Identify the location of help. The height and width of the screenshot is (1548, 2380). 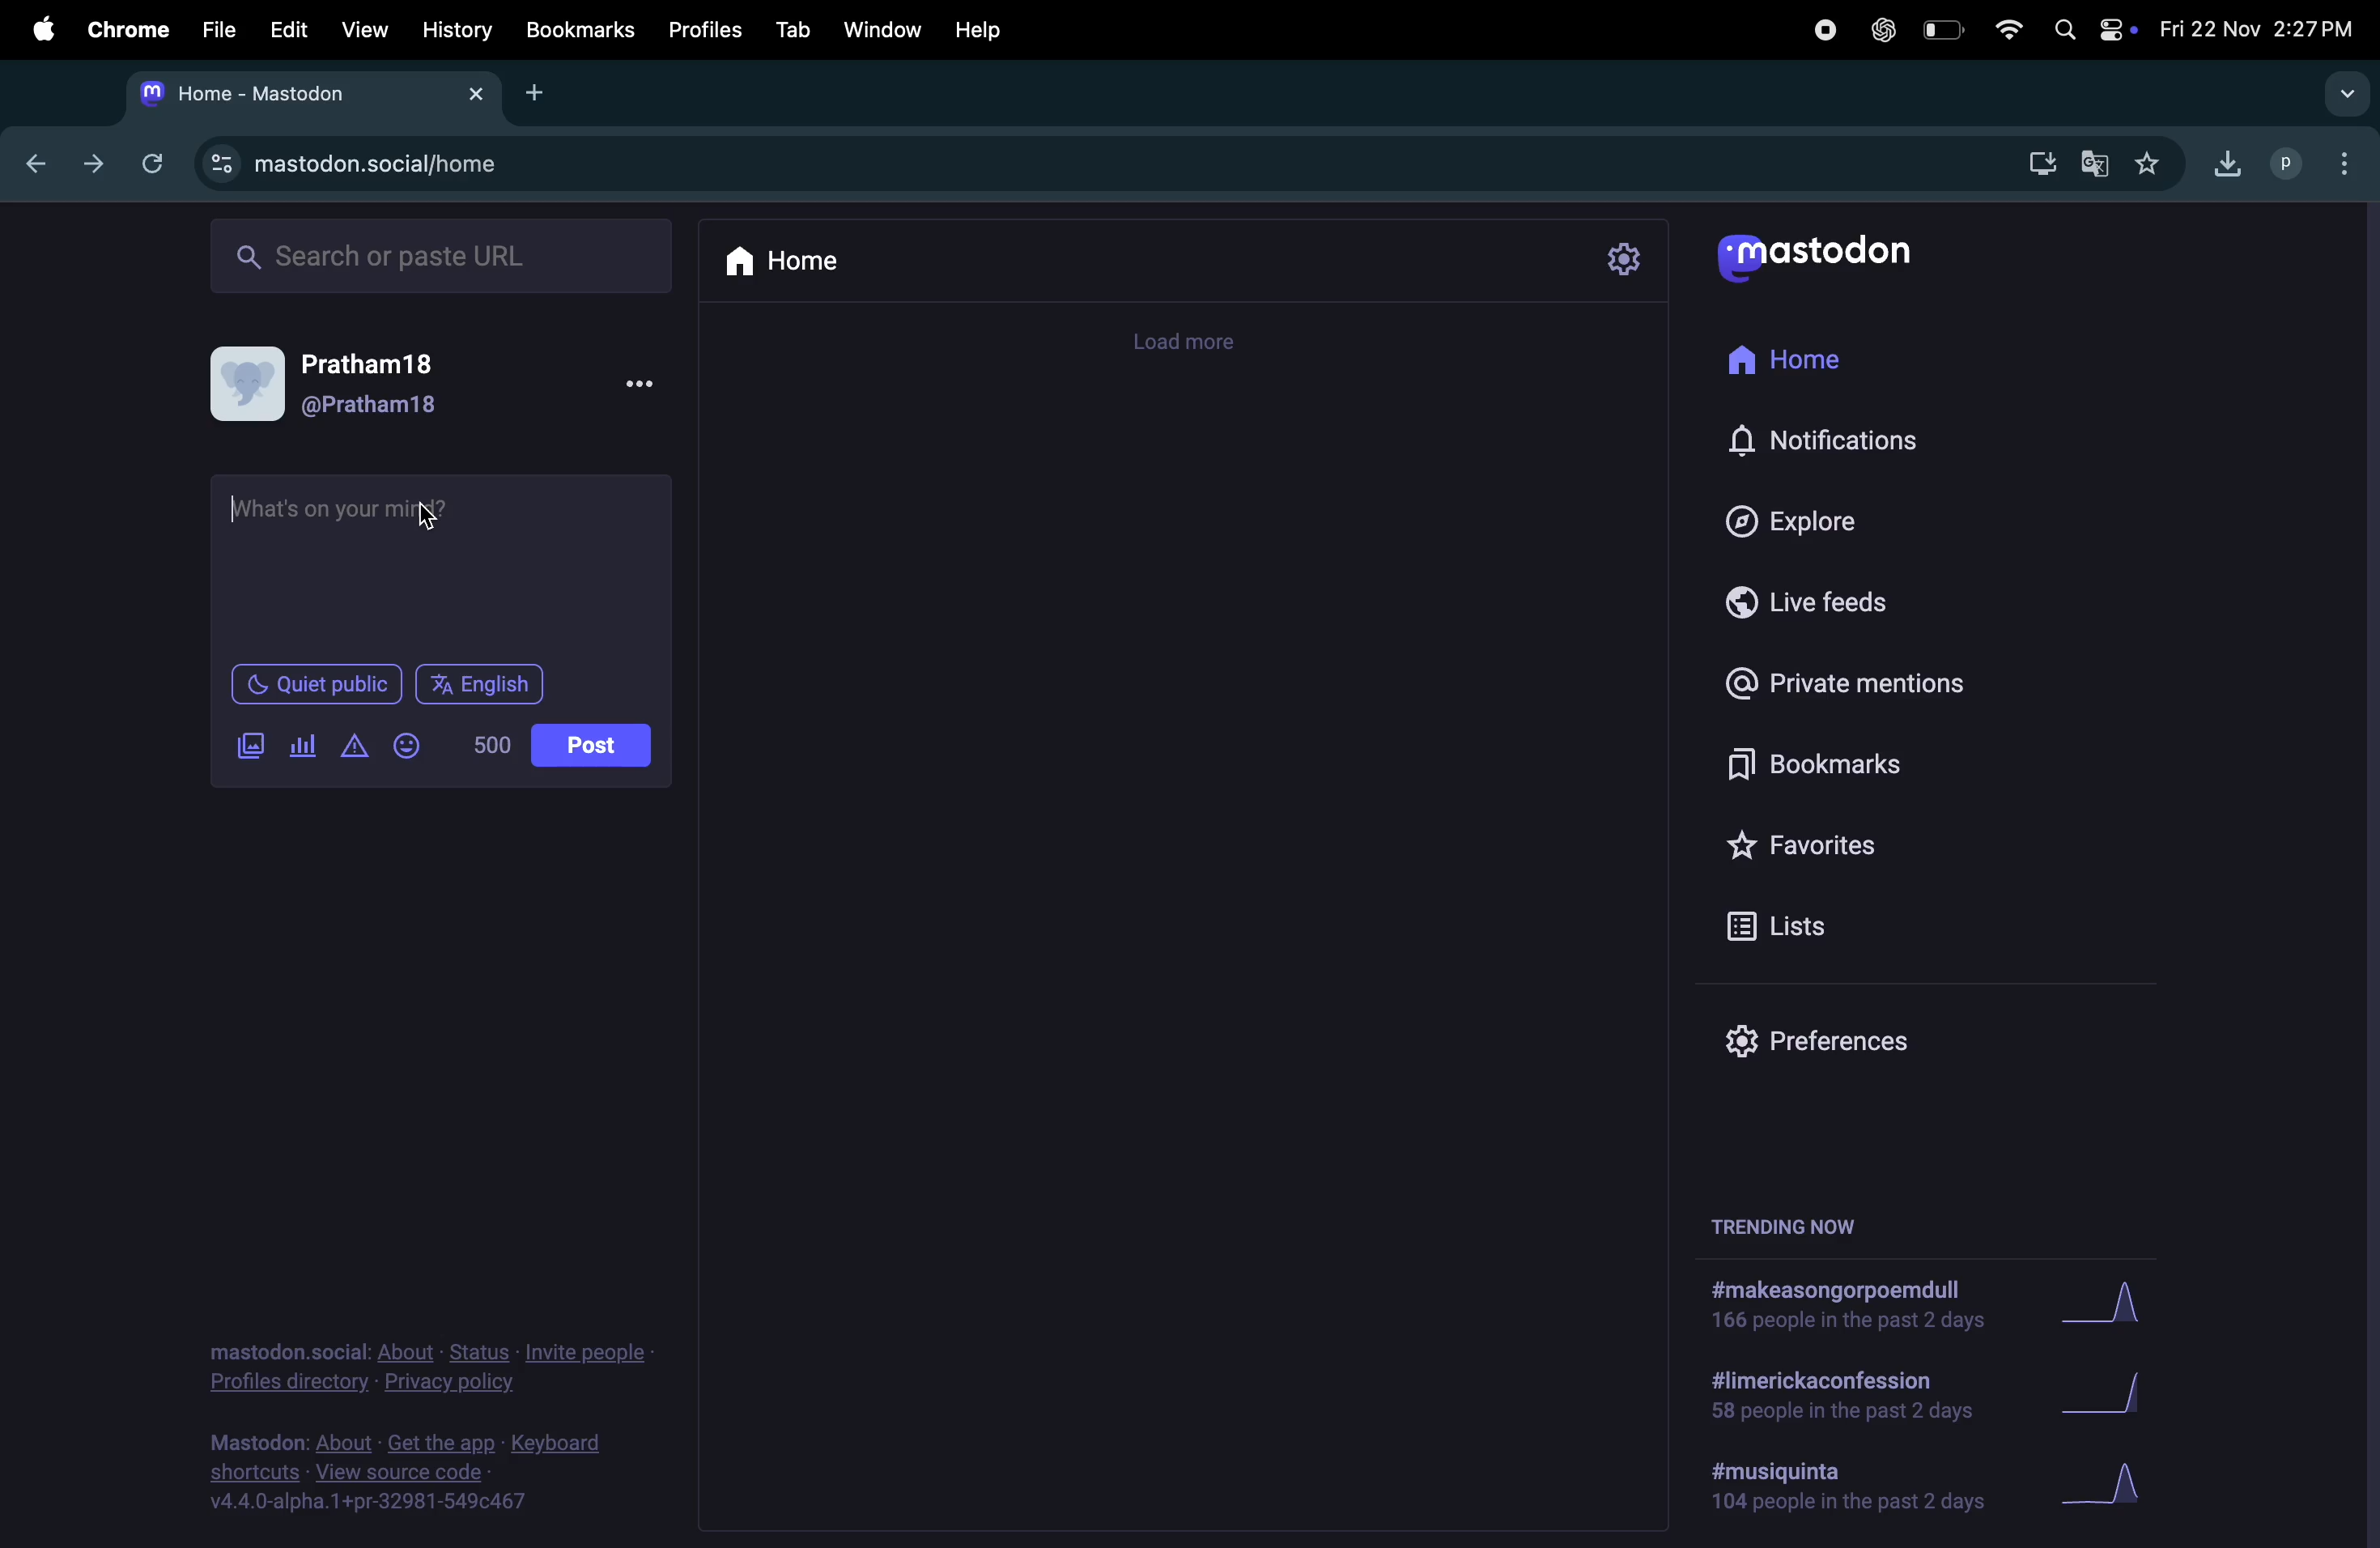
(984, 29).